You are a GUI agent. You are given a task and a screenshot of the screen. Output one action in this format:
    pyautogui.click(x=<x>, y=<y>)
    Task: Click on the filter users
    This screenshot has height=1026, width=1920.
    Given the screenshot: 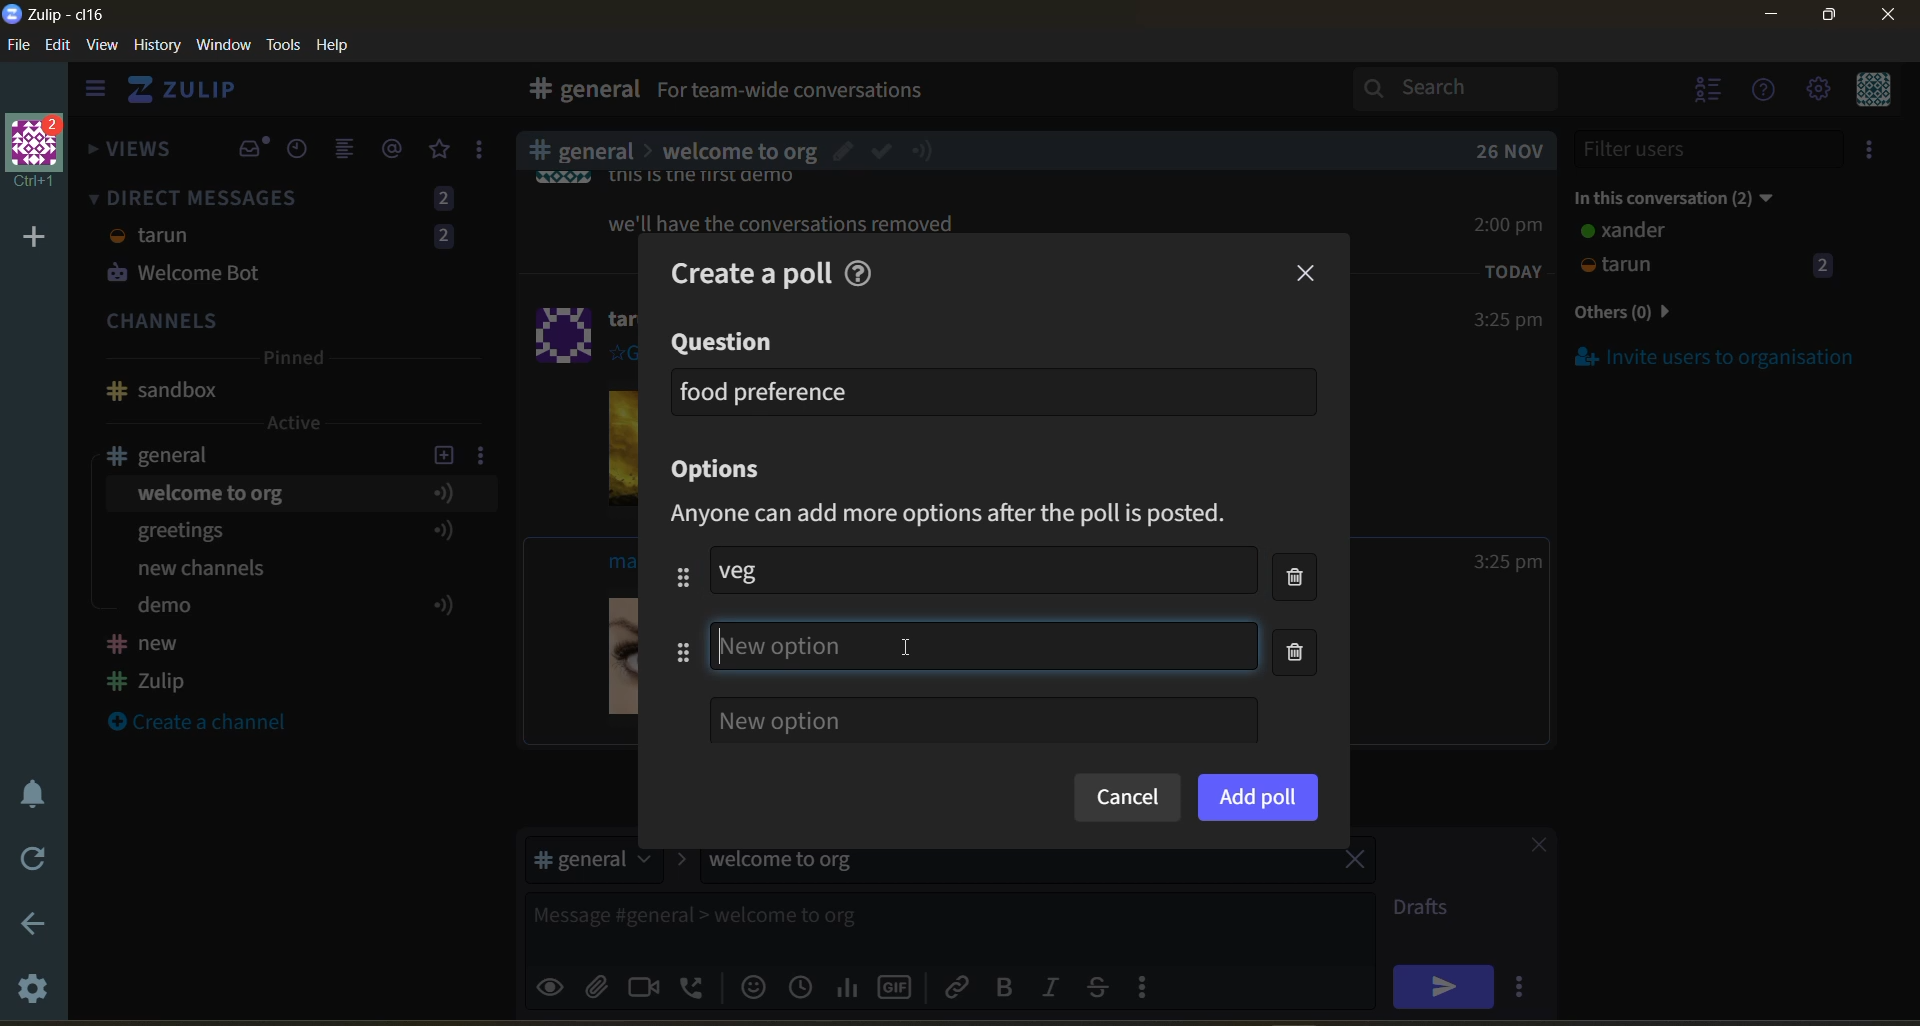 What is the action you would take?
    pyautogui.click(x=1710, y=149)
    